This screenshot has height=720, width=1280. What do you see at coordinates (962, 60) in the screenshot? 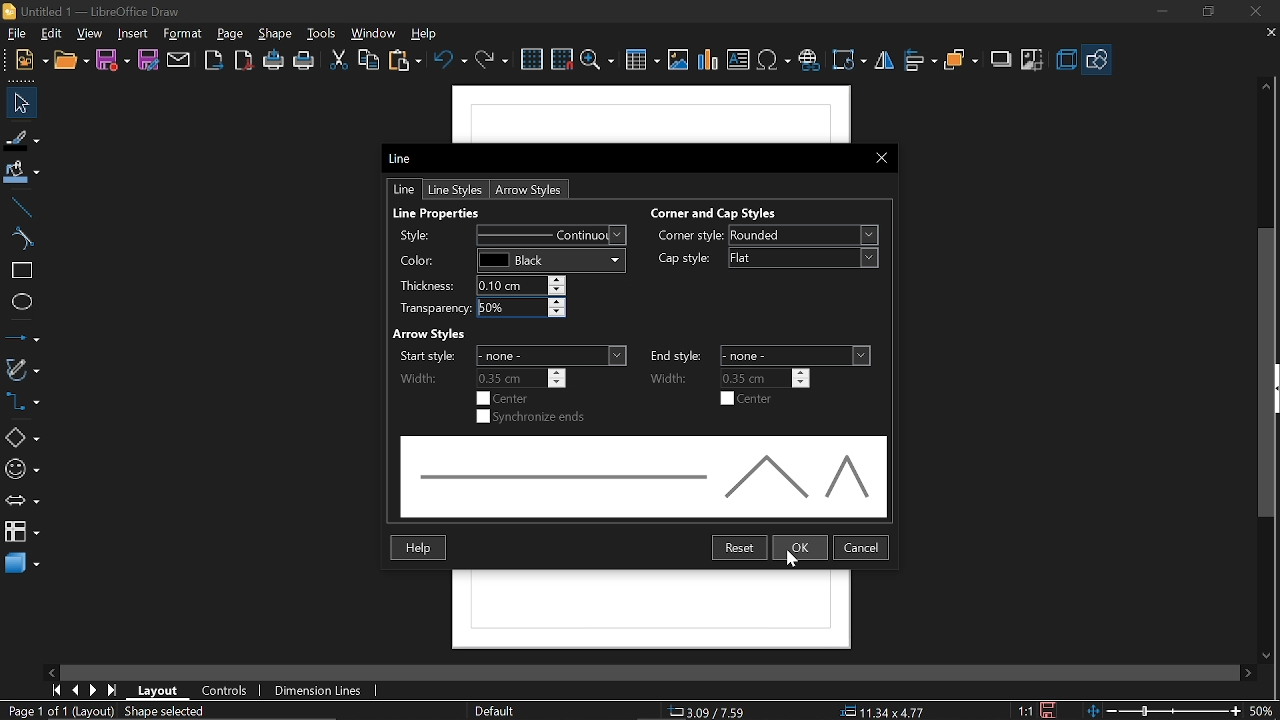
I see `arrange` at bounding box center [962, 60].